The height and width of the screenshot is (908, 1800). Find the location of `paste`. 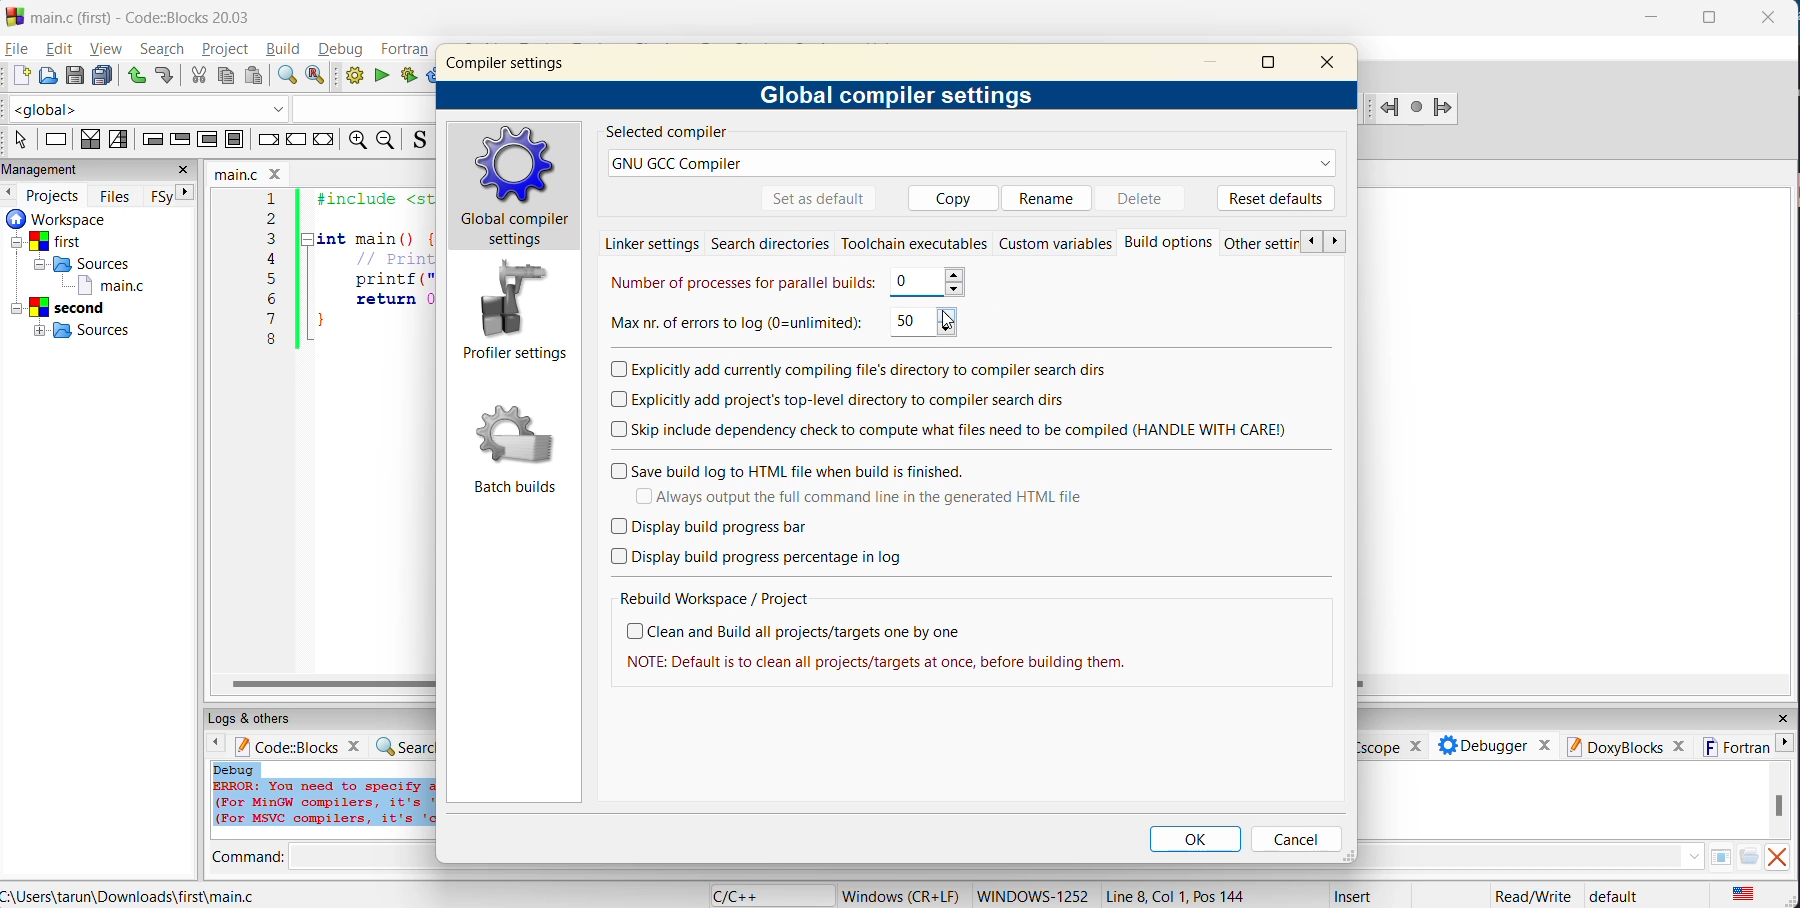

paste is located at coordinates (255, 76).